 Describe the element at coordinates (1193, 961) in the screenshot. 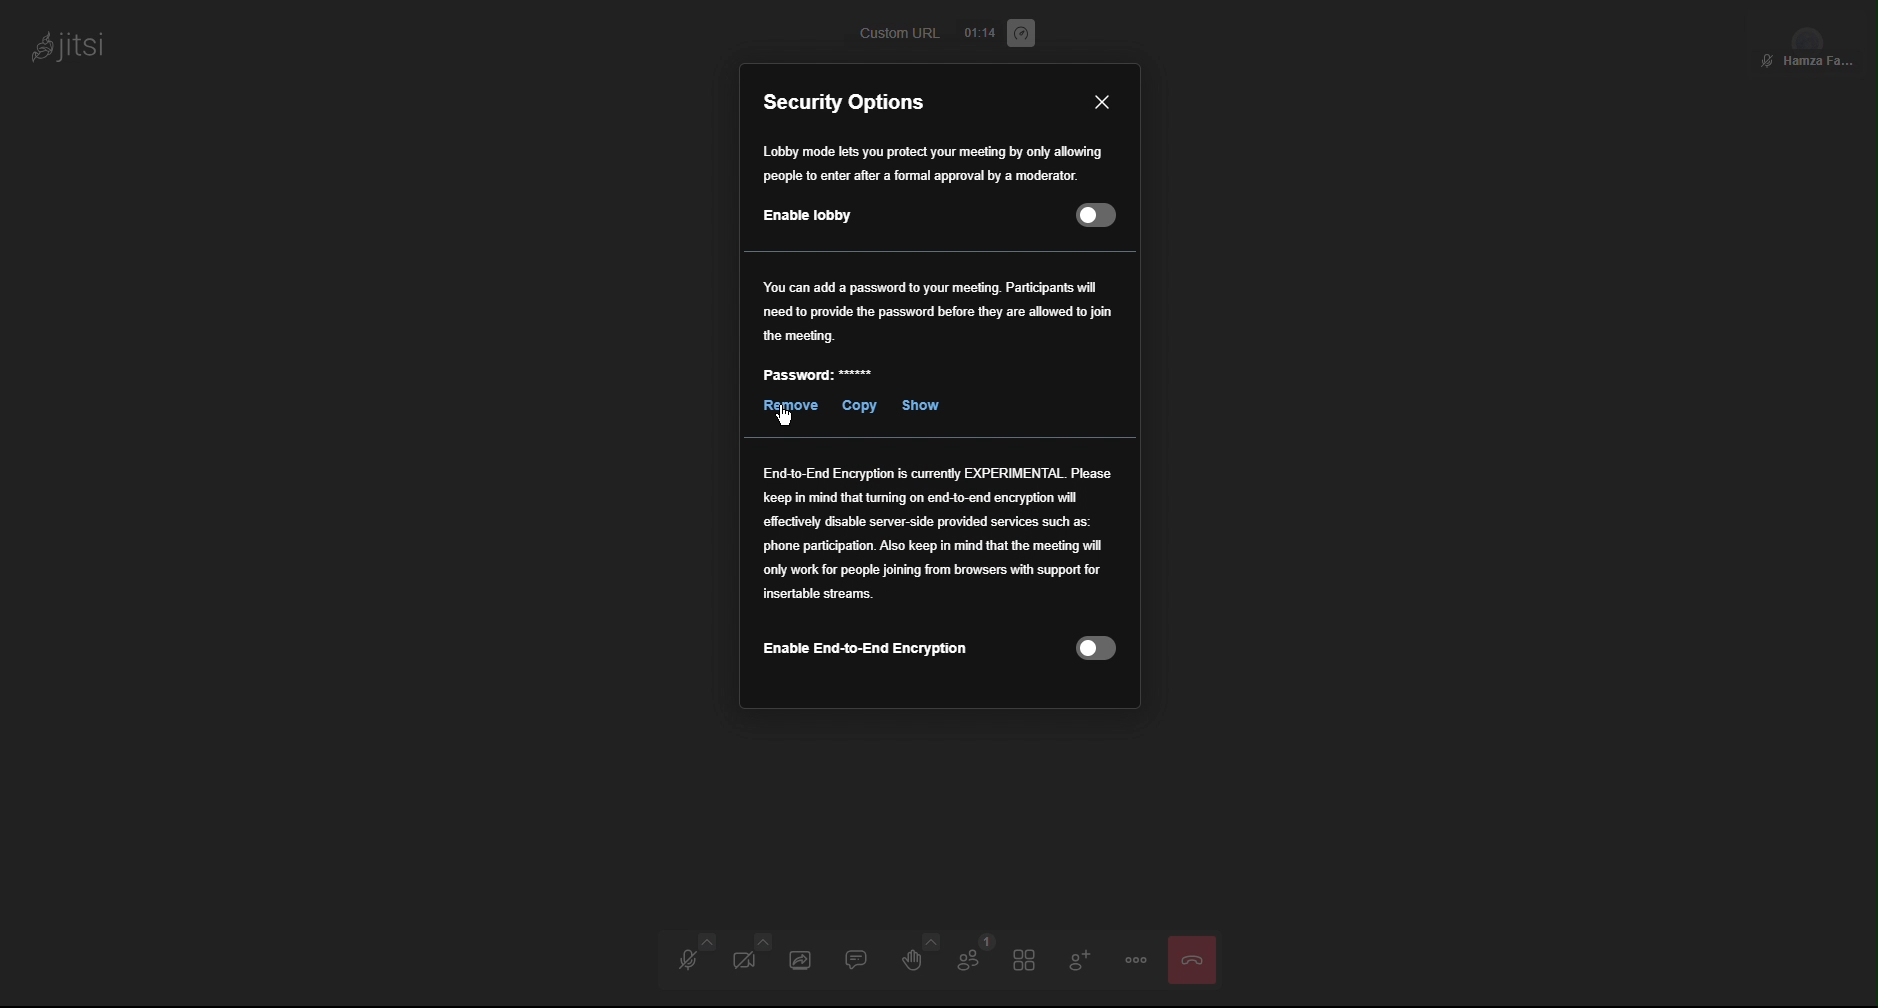

I see `Close` at that location.